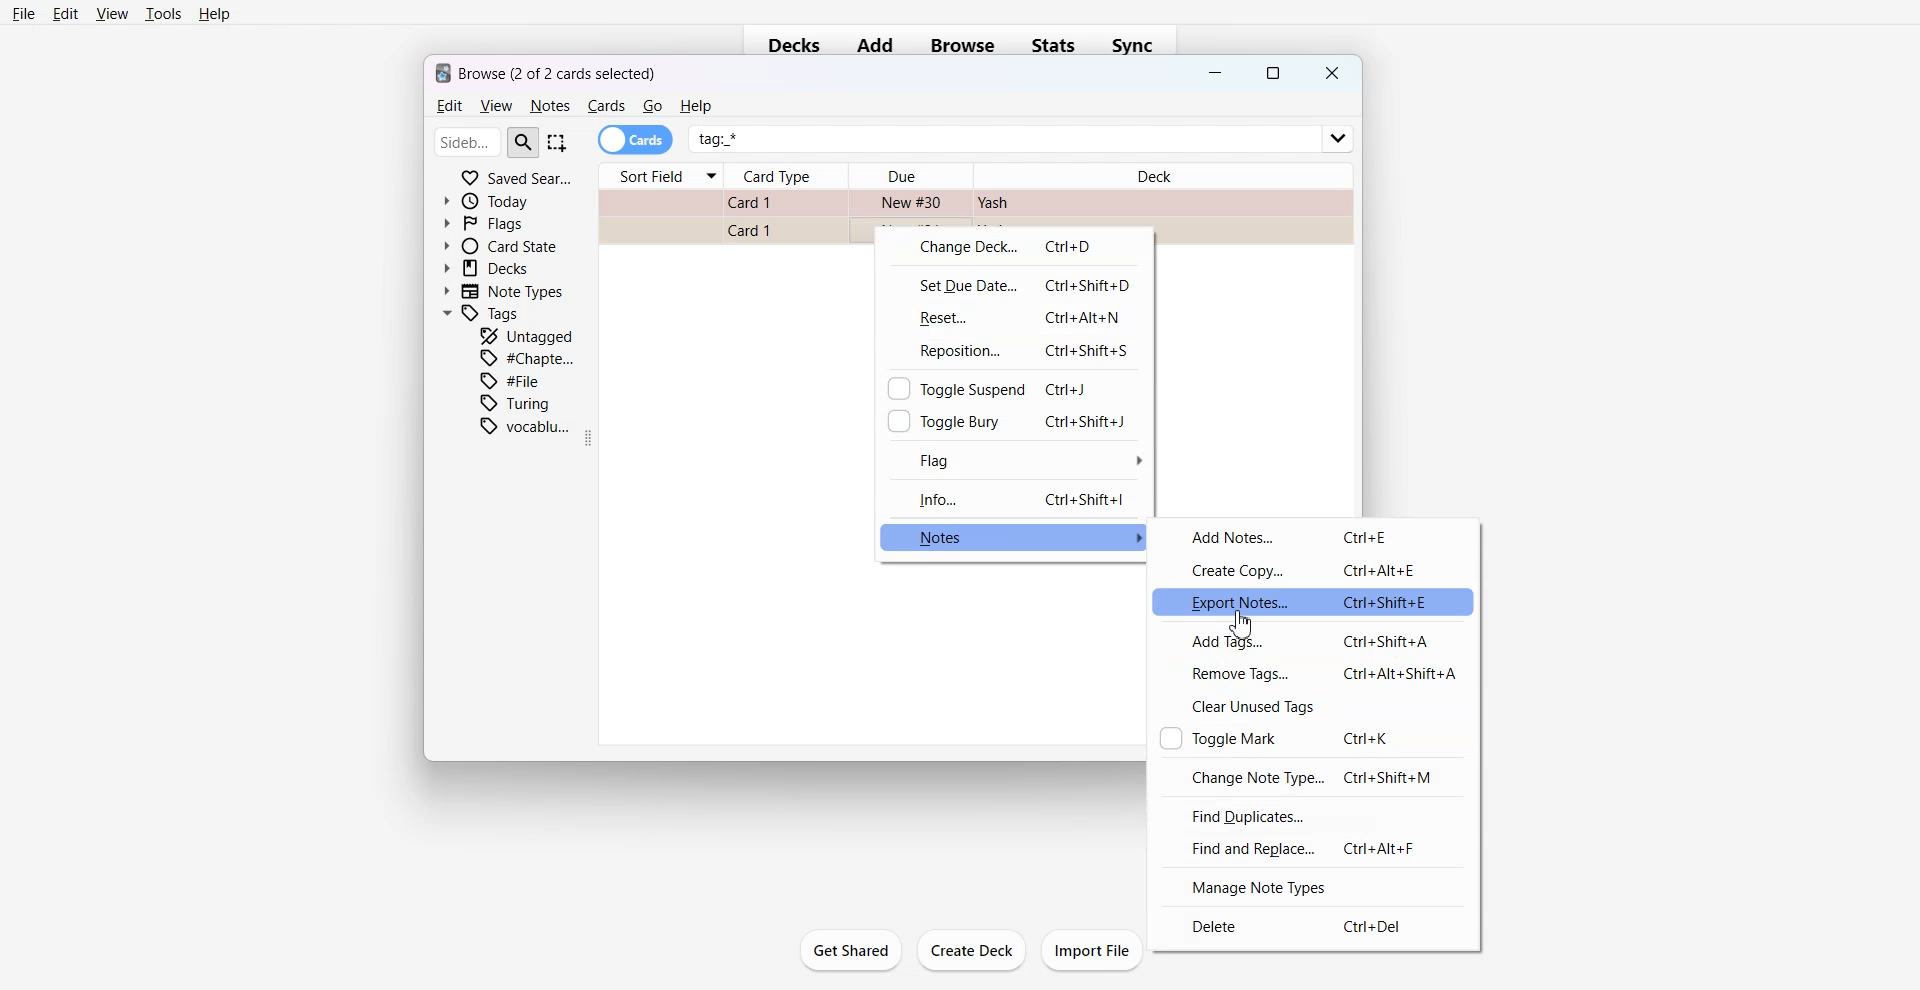  I want to click on Vocabulary, so click(525, 426).